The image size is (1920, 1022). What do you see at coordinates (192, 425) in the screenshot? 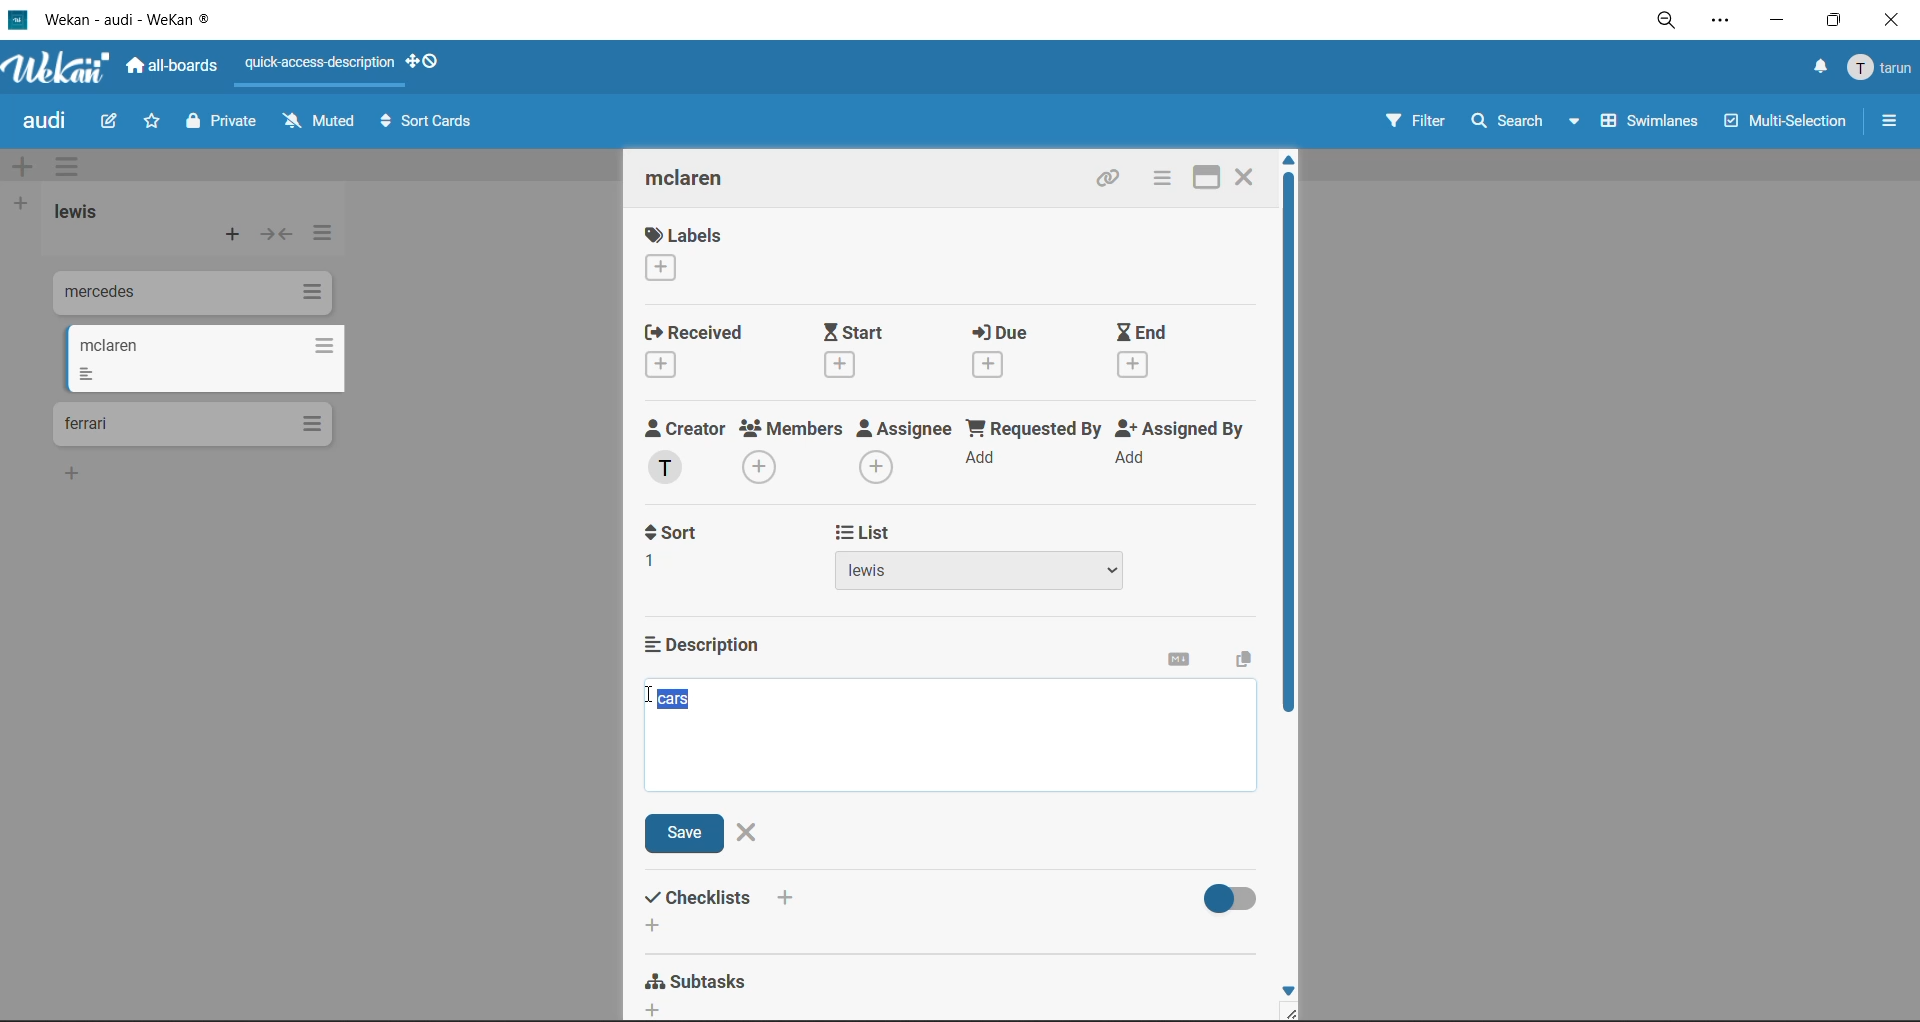
I see `cards` at bounding box center [192, 425].